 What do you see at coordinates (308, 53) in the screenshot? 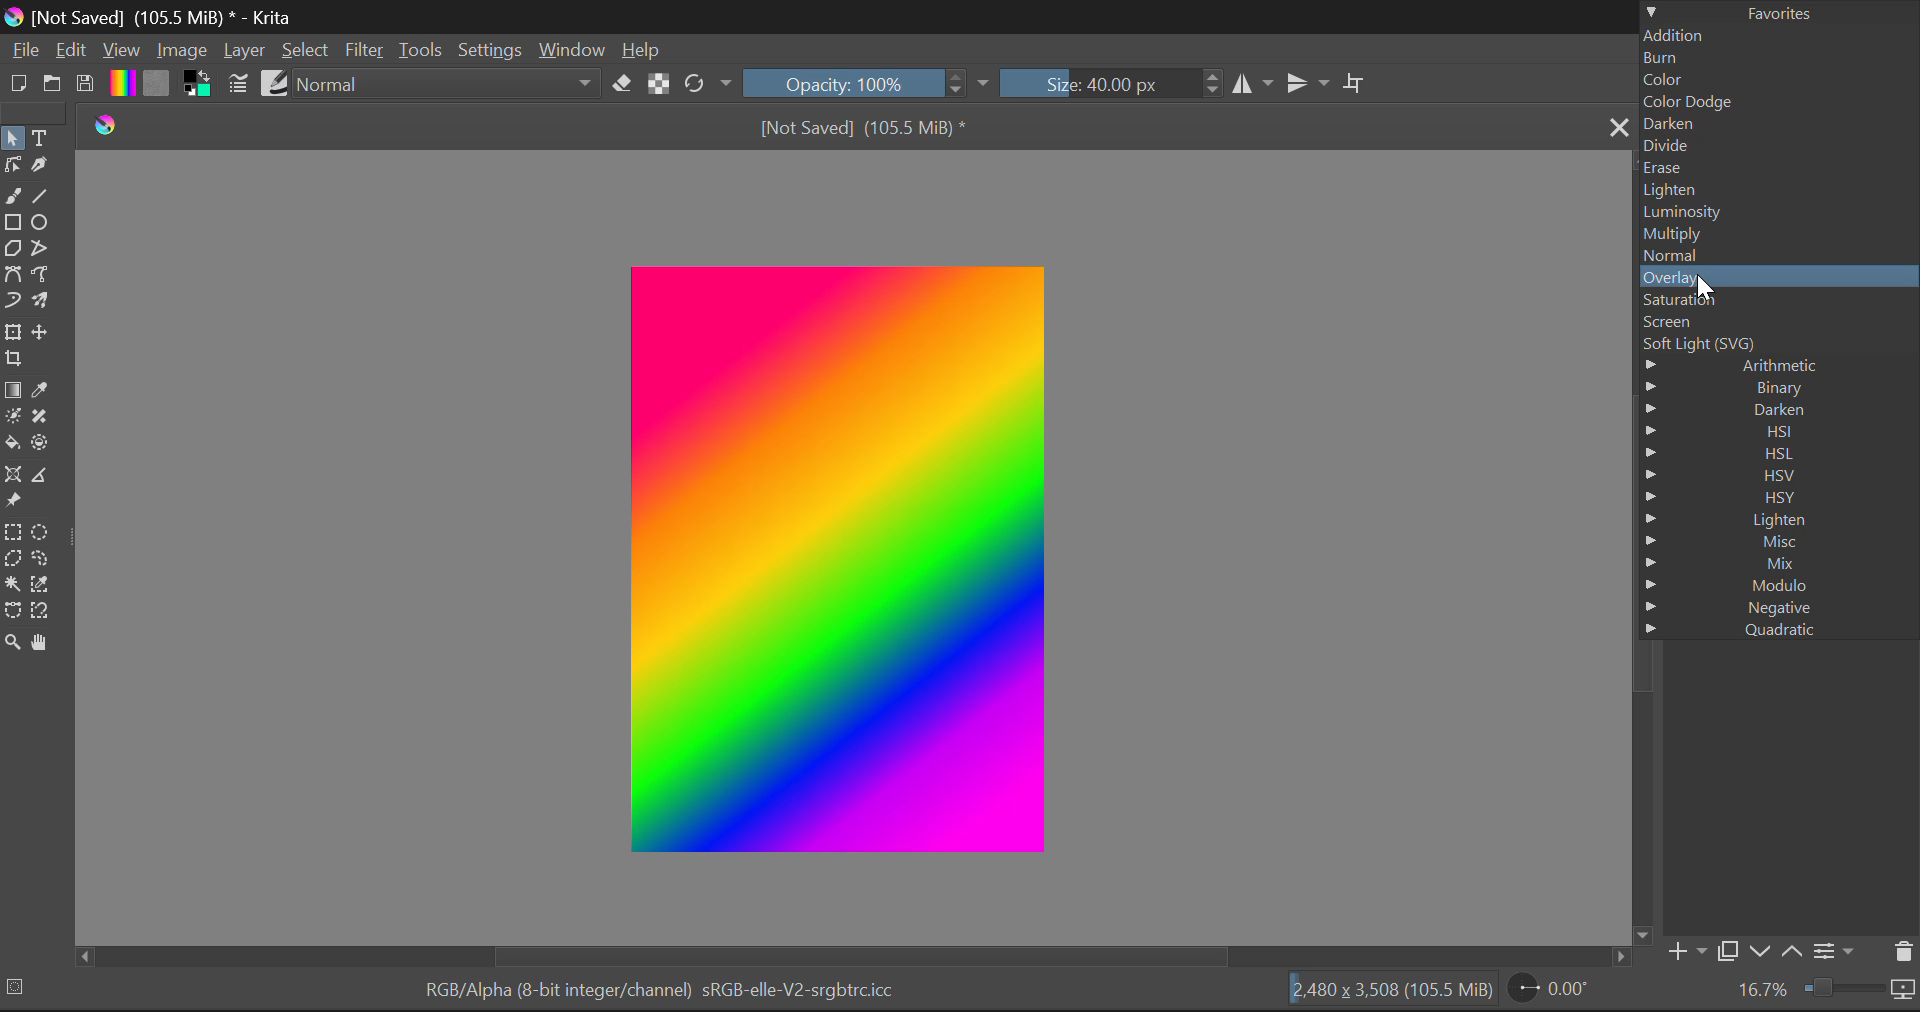
I see `Select` at bounding box center [308, 53].